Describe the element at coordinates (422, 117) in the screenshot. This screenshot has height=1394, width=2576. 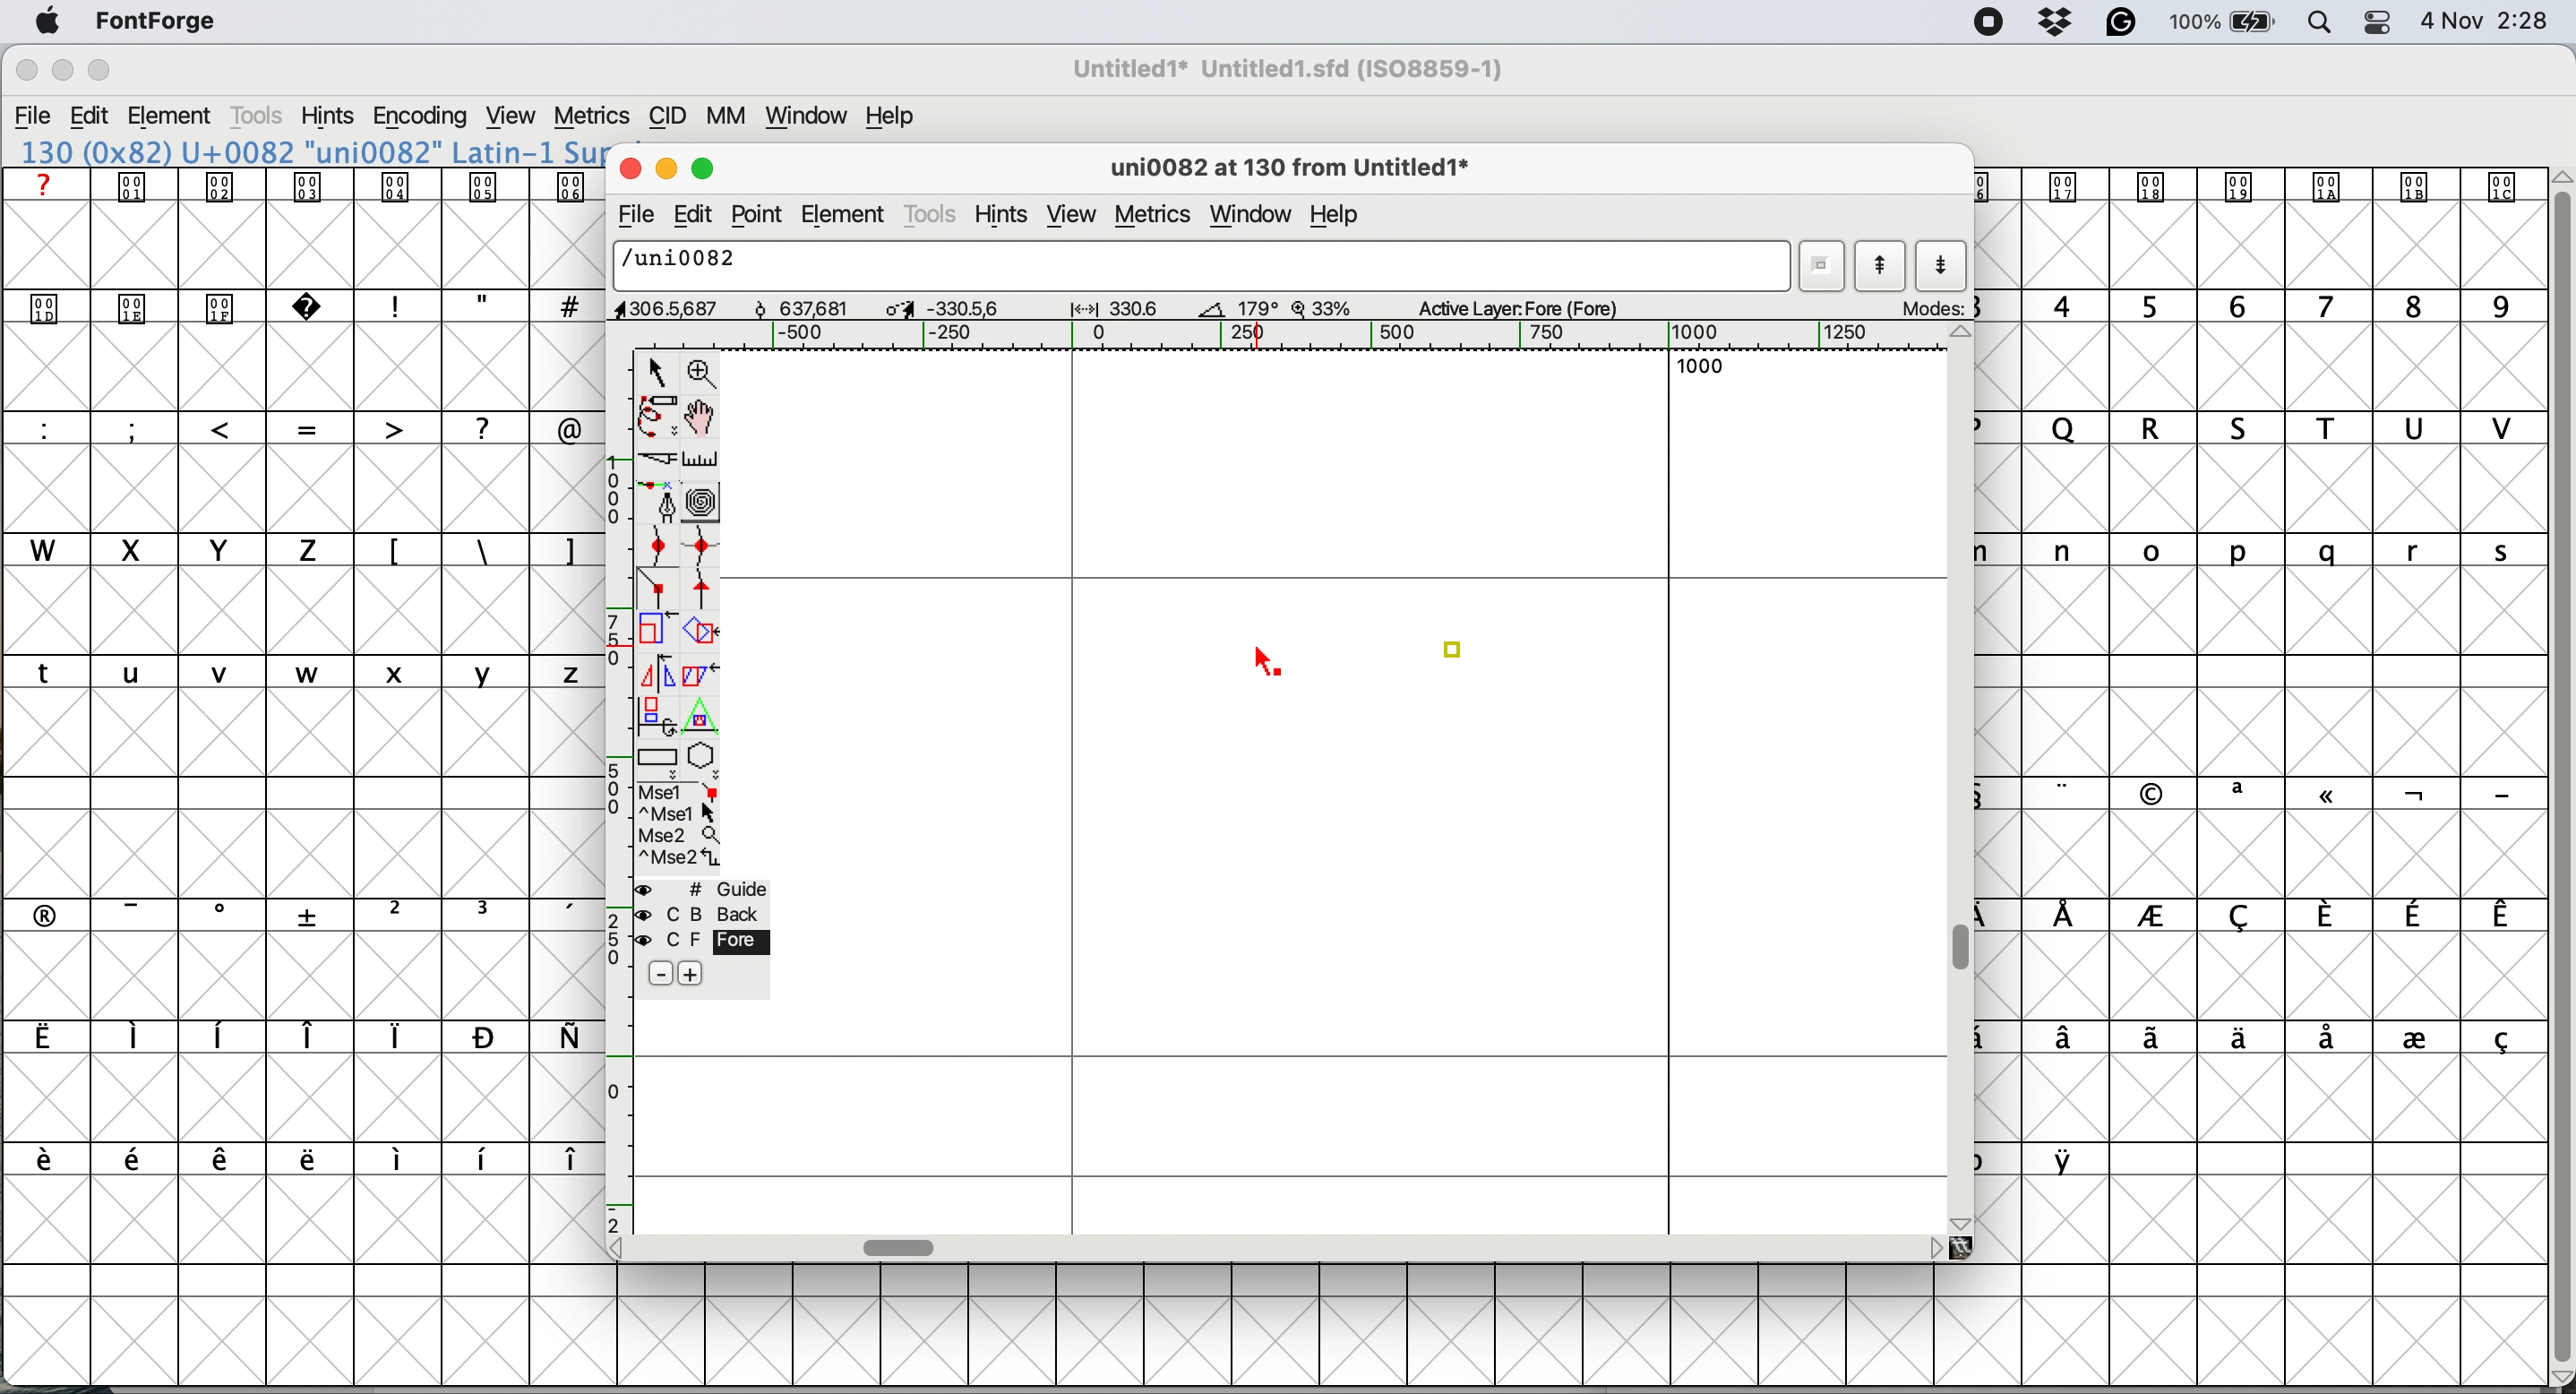
I see `encoding` at that location.